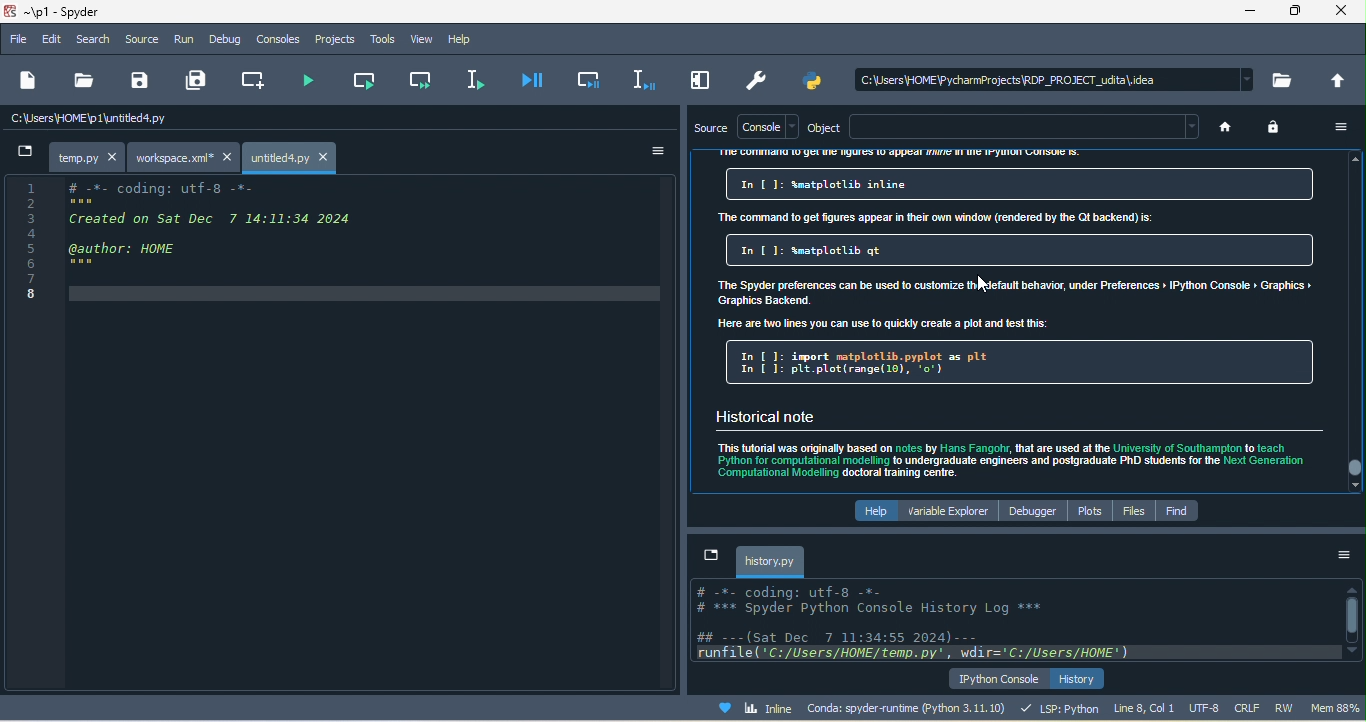  Describe the element at coordinates (1250, 12) in the screenshot. I see `minimize` at that location.